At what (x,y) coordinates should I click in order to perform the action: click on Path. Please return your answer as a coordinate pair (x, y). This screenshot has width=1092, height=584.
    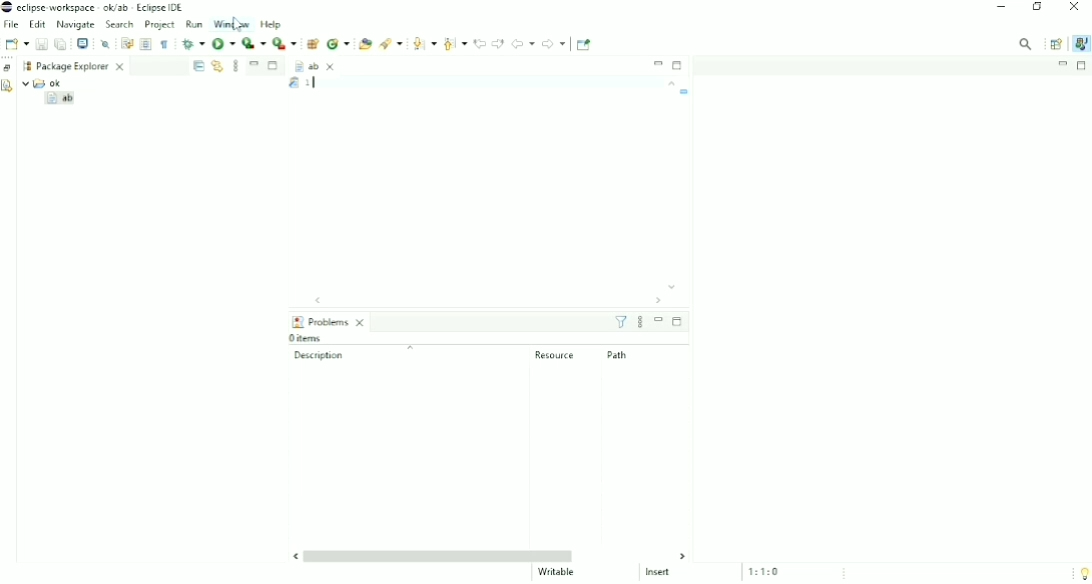
    Looking at the image, I should click on (618, 355).